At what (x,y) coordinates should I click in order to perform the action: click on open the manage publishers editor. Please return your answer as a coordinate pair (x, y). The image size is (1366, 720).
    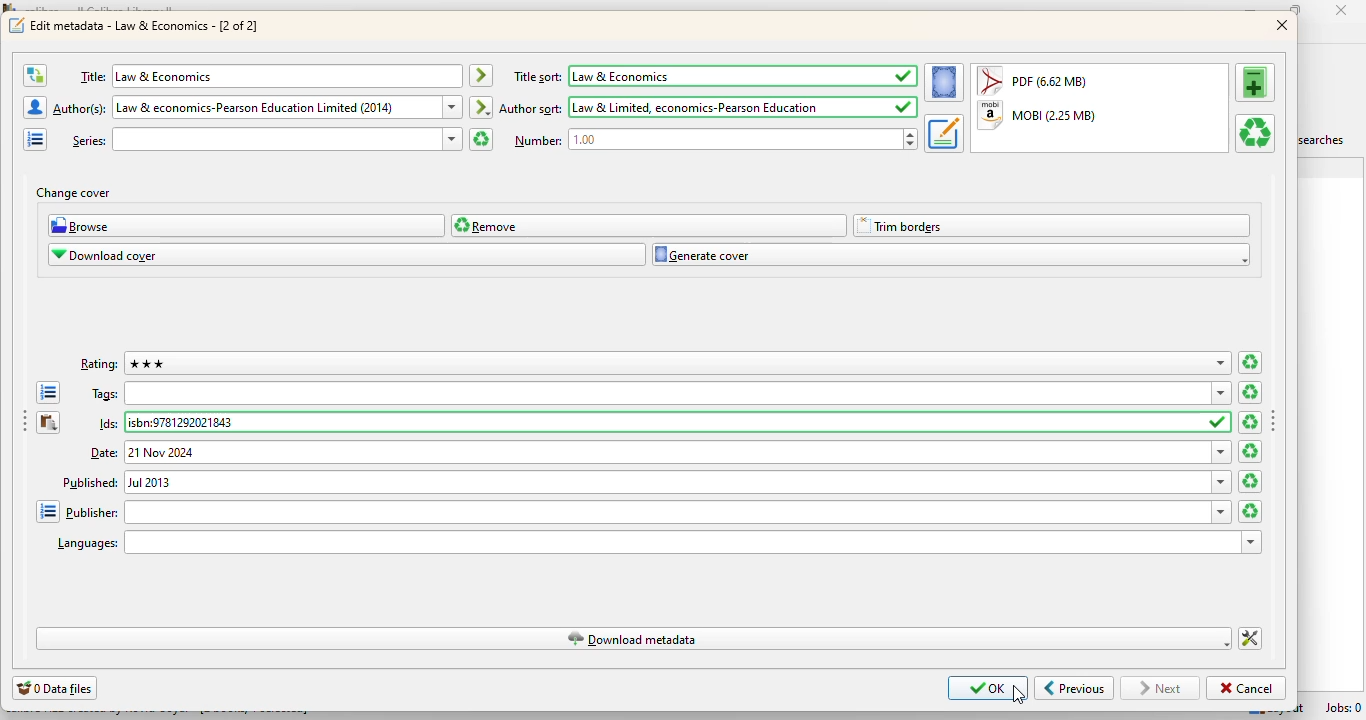
    Looking at the image, I should click on (46, 511).